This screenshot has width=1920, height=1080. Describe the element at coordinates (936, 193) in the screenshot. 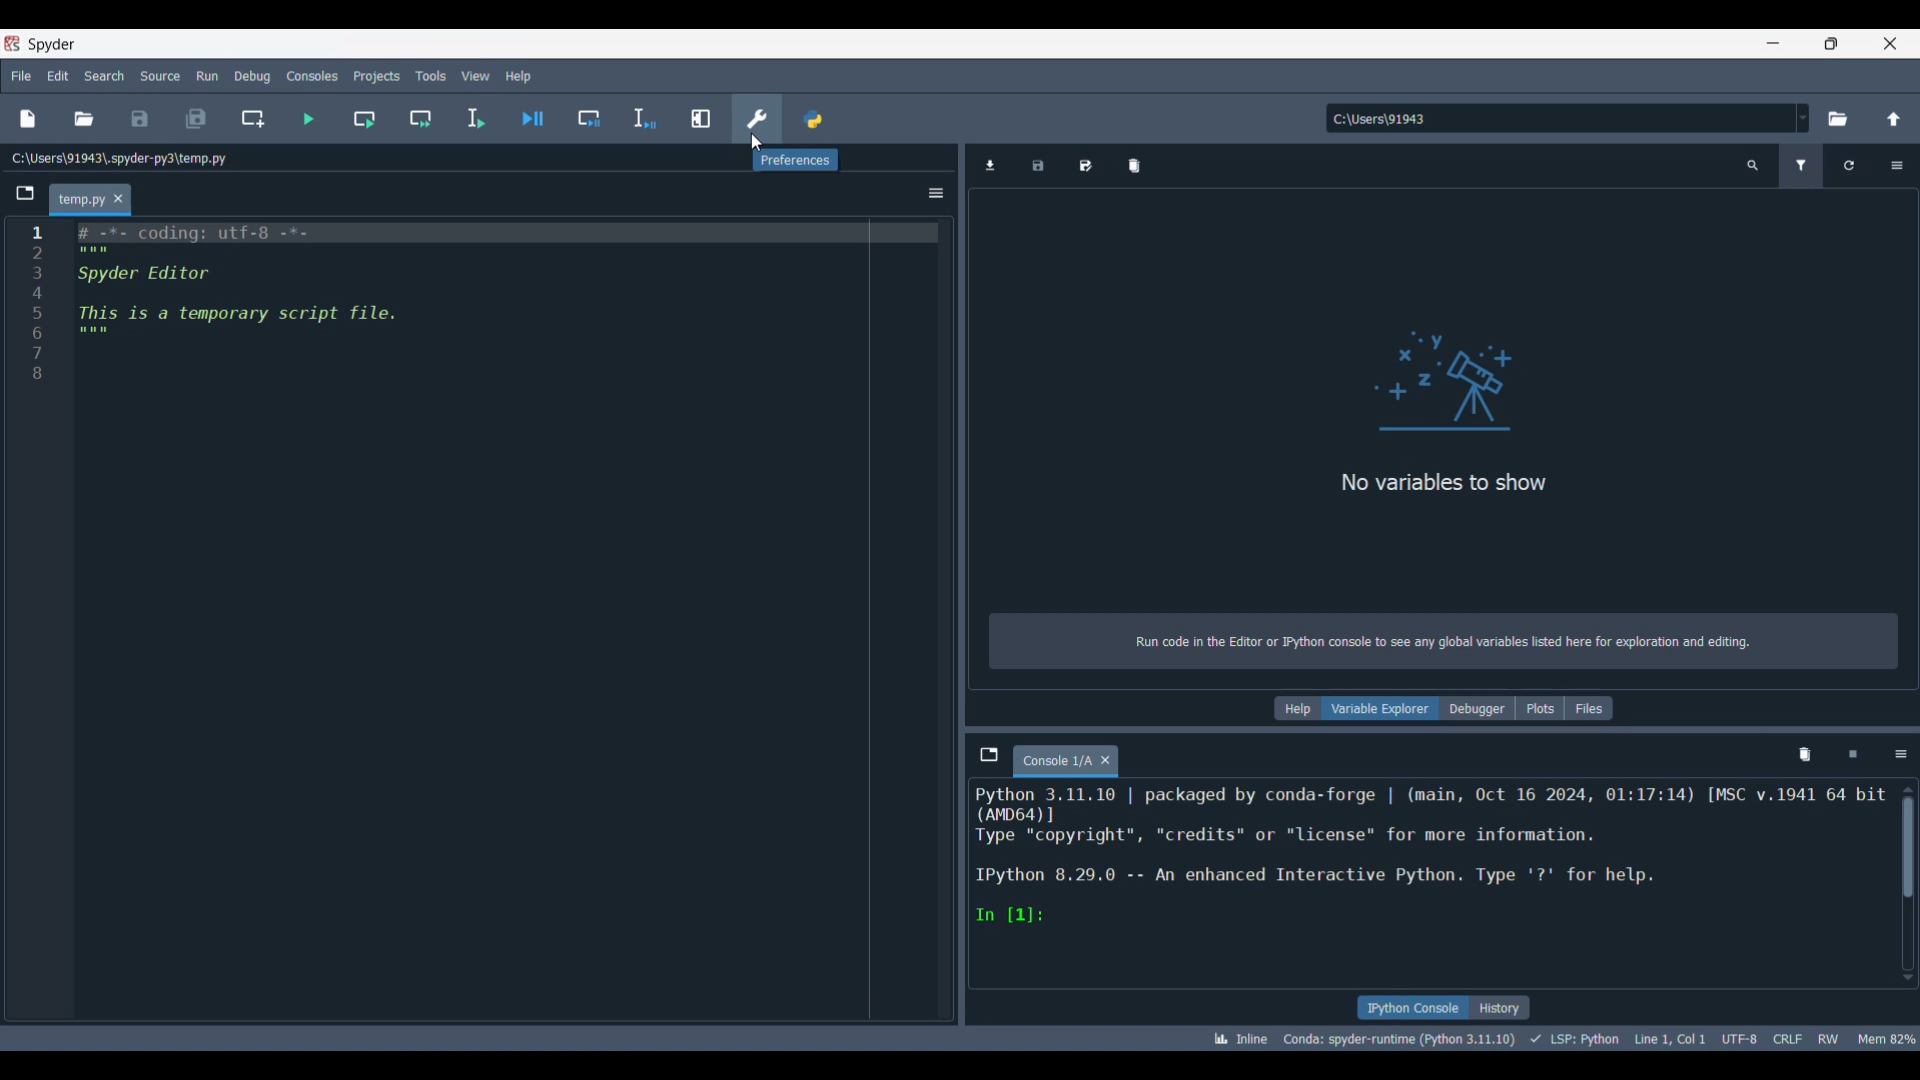

I see `Options` at that location.